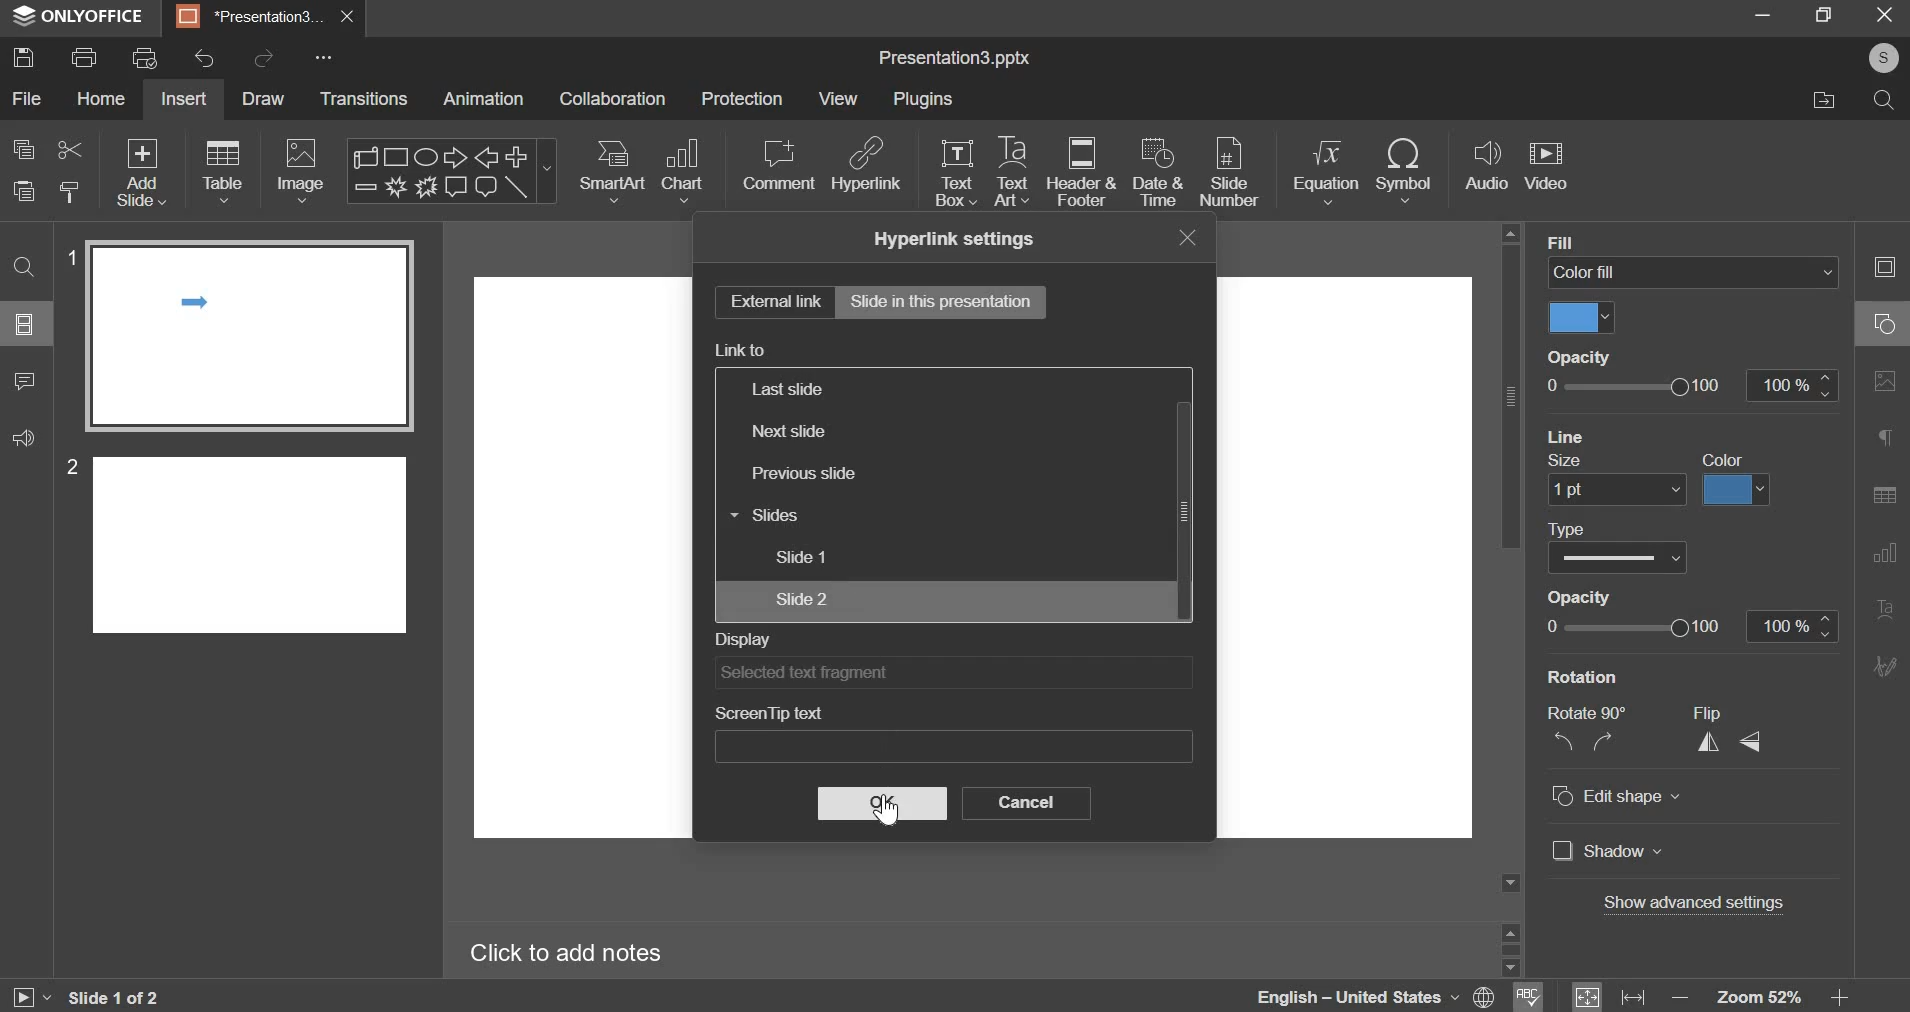 The width and height of the screenshot is (1910, 1012). Describe the element at coordinates (1826, 14) in the screenshot. I see `maximize` at that location.